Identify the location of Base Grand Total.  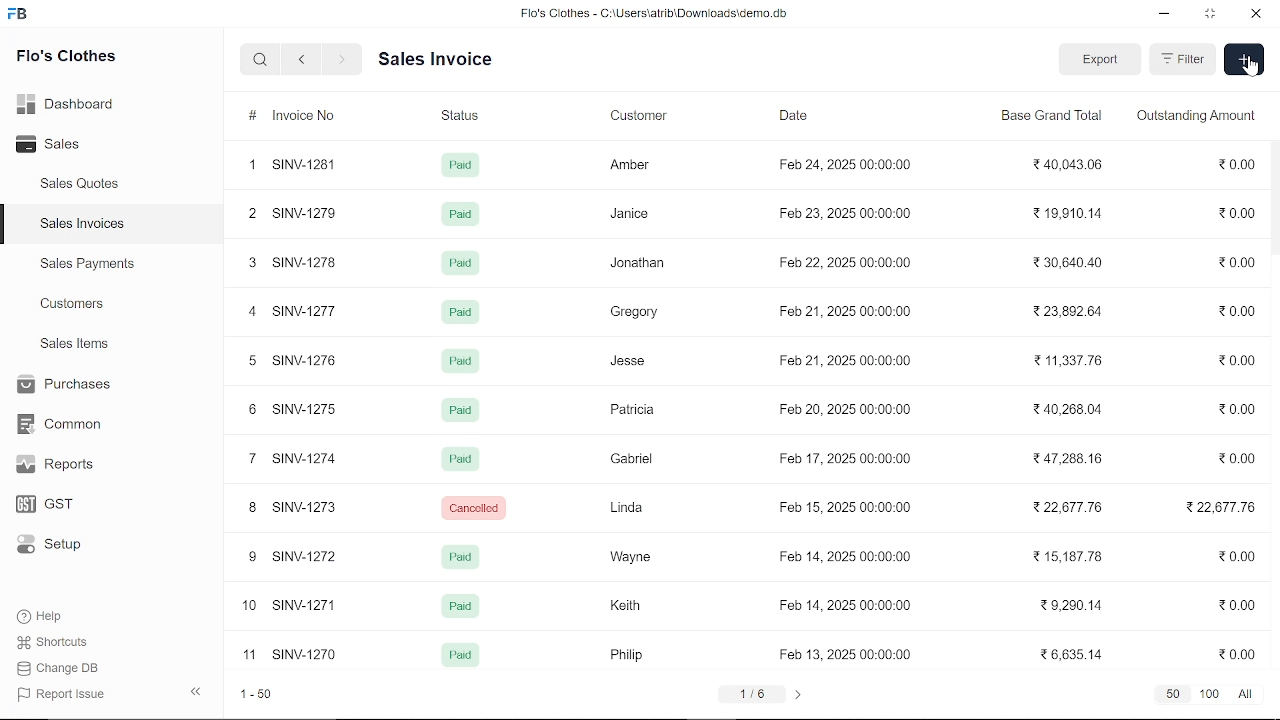
(1049, 118).